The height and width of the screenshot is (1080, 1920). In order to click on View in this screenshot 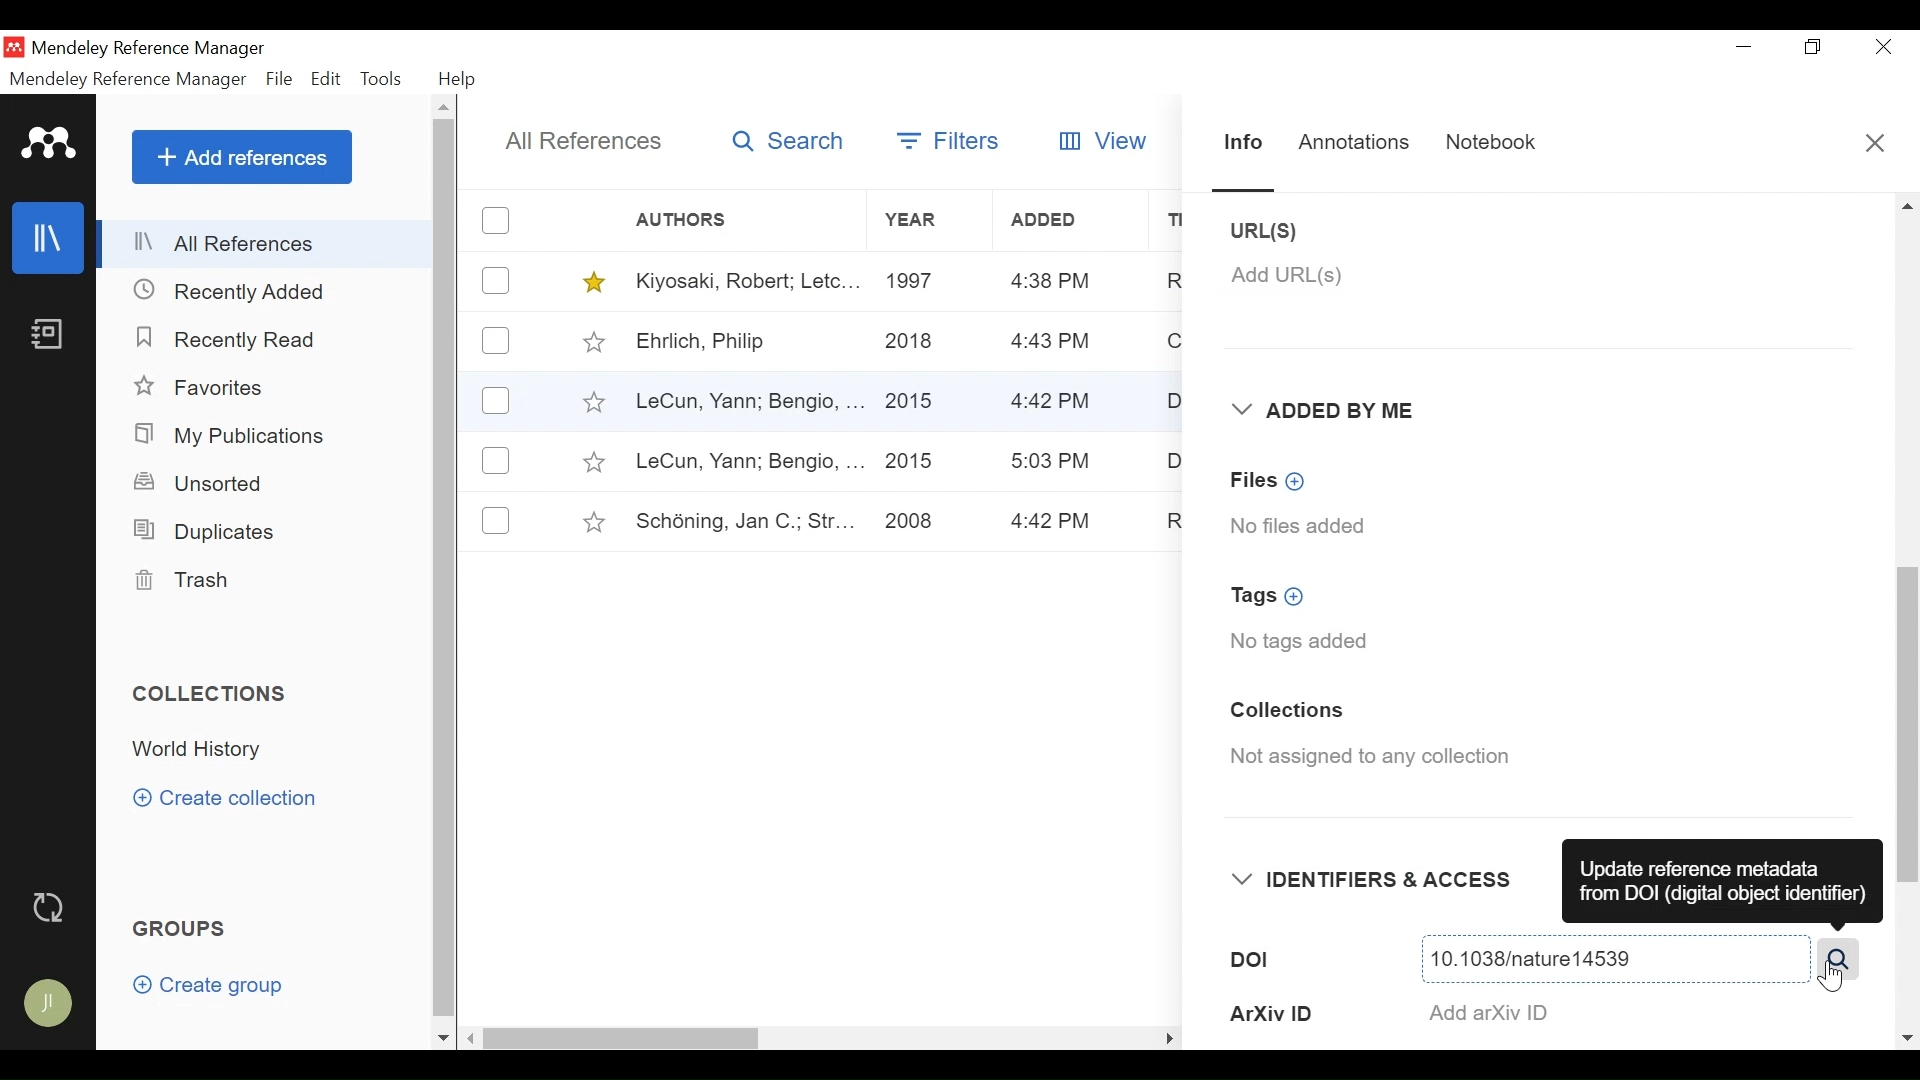, I will do `click(1096, 136)`.